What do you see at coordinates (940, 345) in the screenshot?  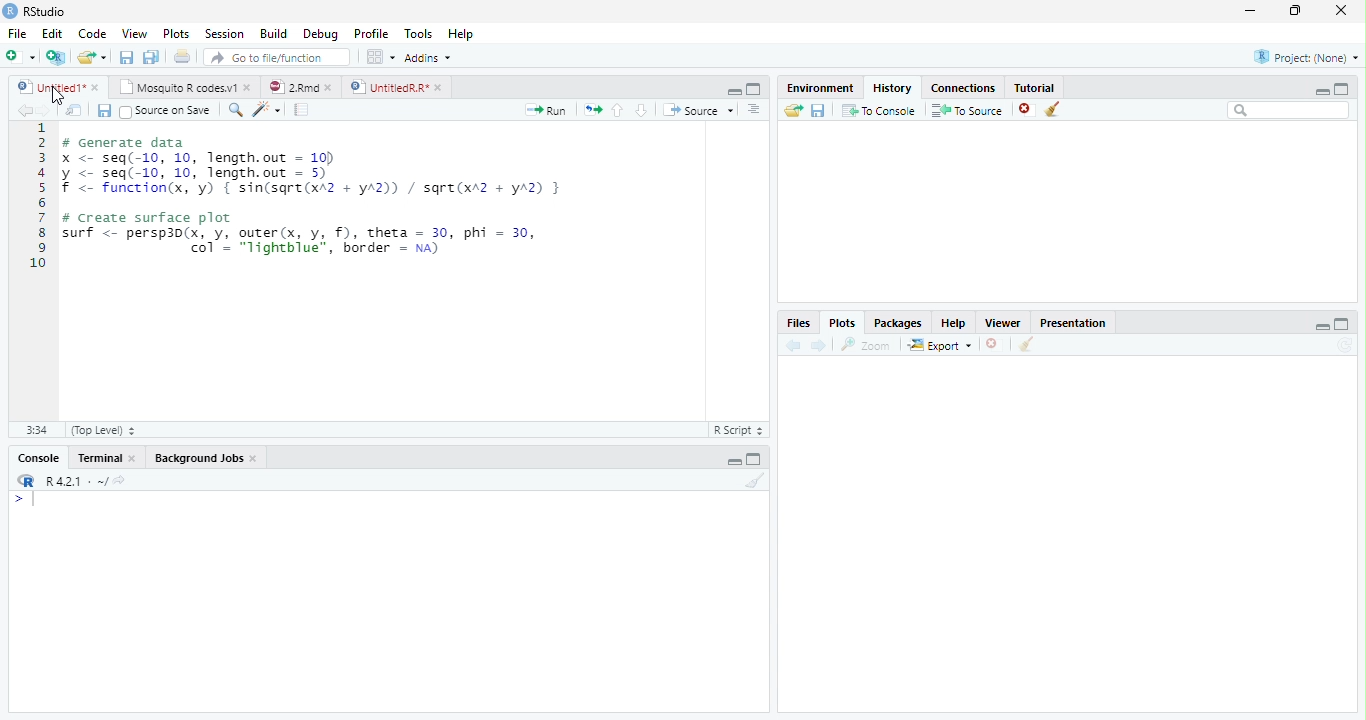 I see `Export` at bounding box center [940, 345].